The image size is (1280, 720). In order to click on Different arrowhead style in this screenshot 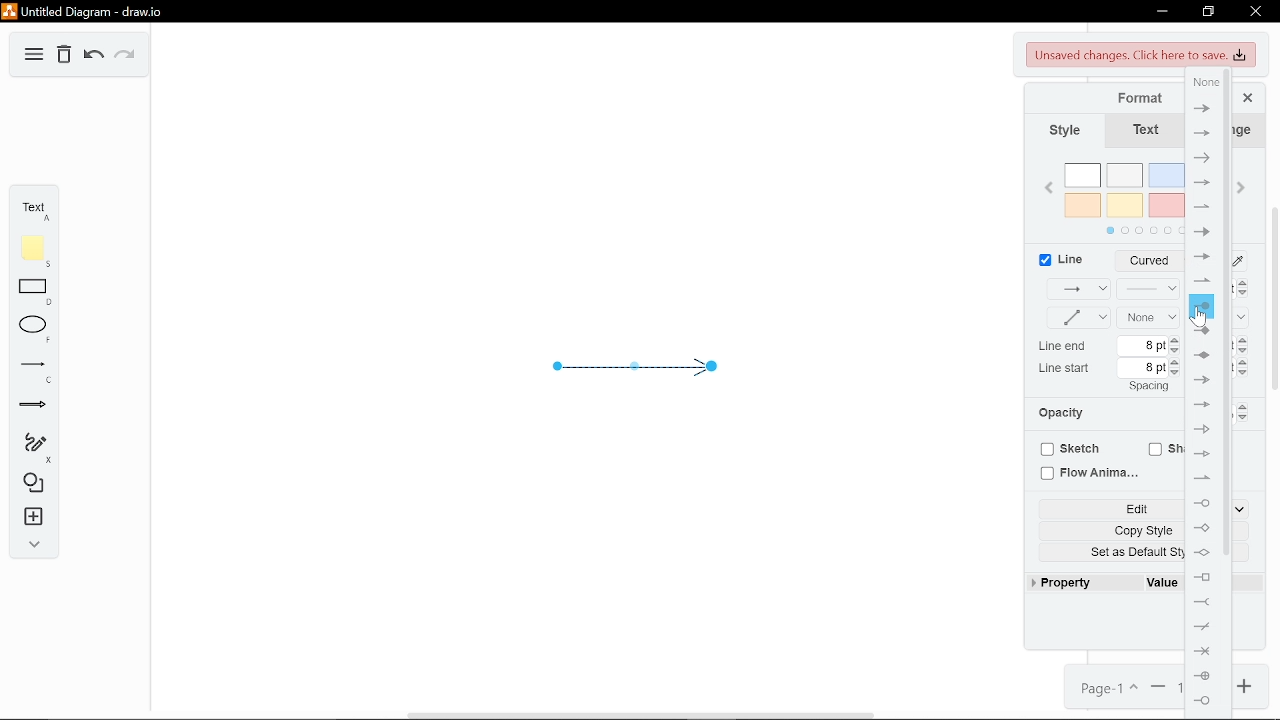, I will do `click(1203, 393)`.